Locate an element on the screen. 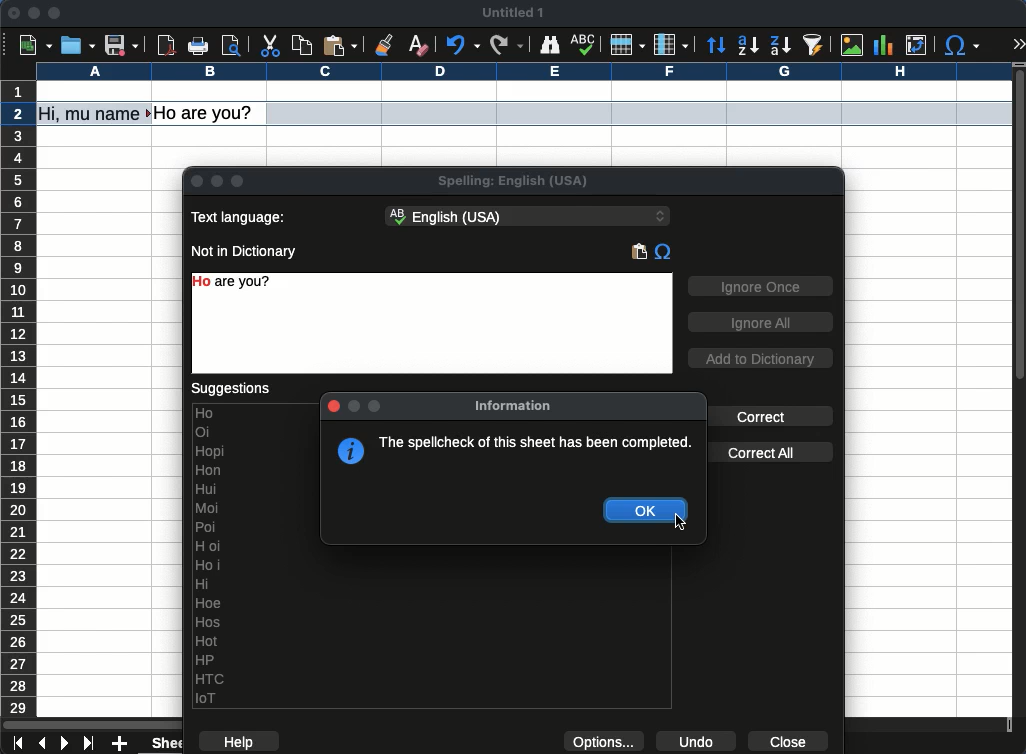 Image resolution: width=1026 pixels, height=754 pixels. close is located at coordinates (198, 183).